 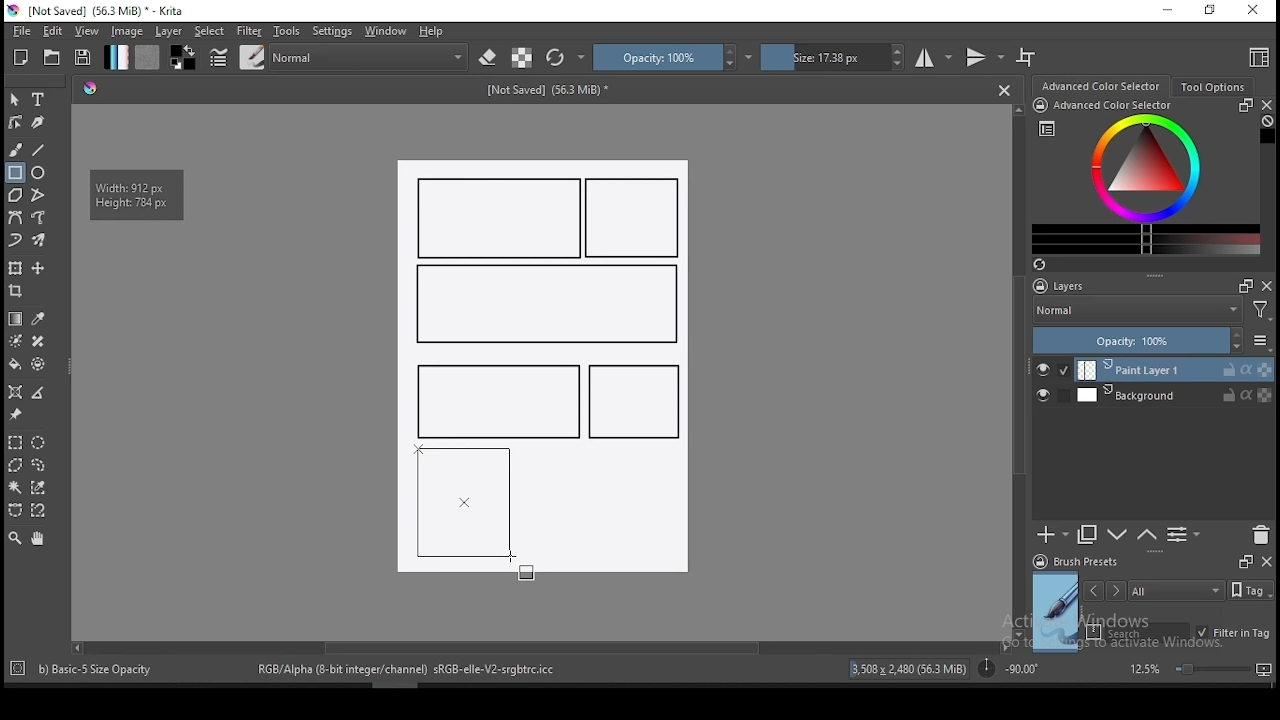 I want to click on pick a color from image and current layer, so click(x=39, y=319).